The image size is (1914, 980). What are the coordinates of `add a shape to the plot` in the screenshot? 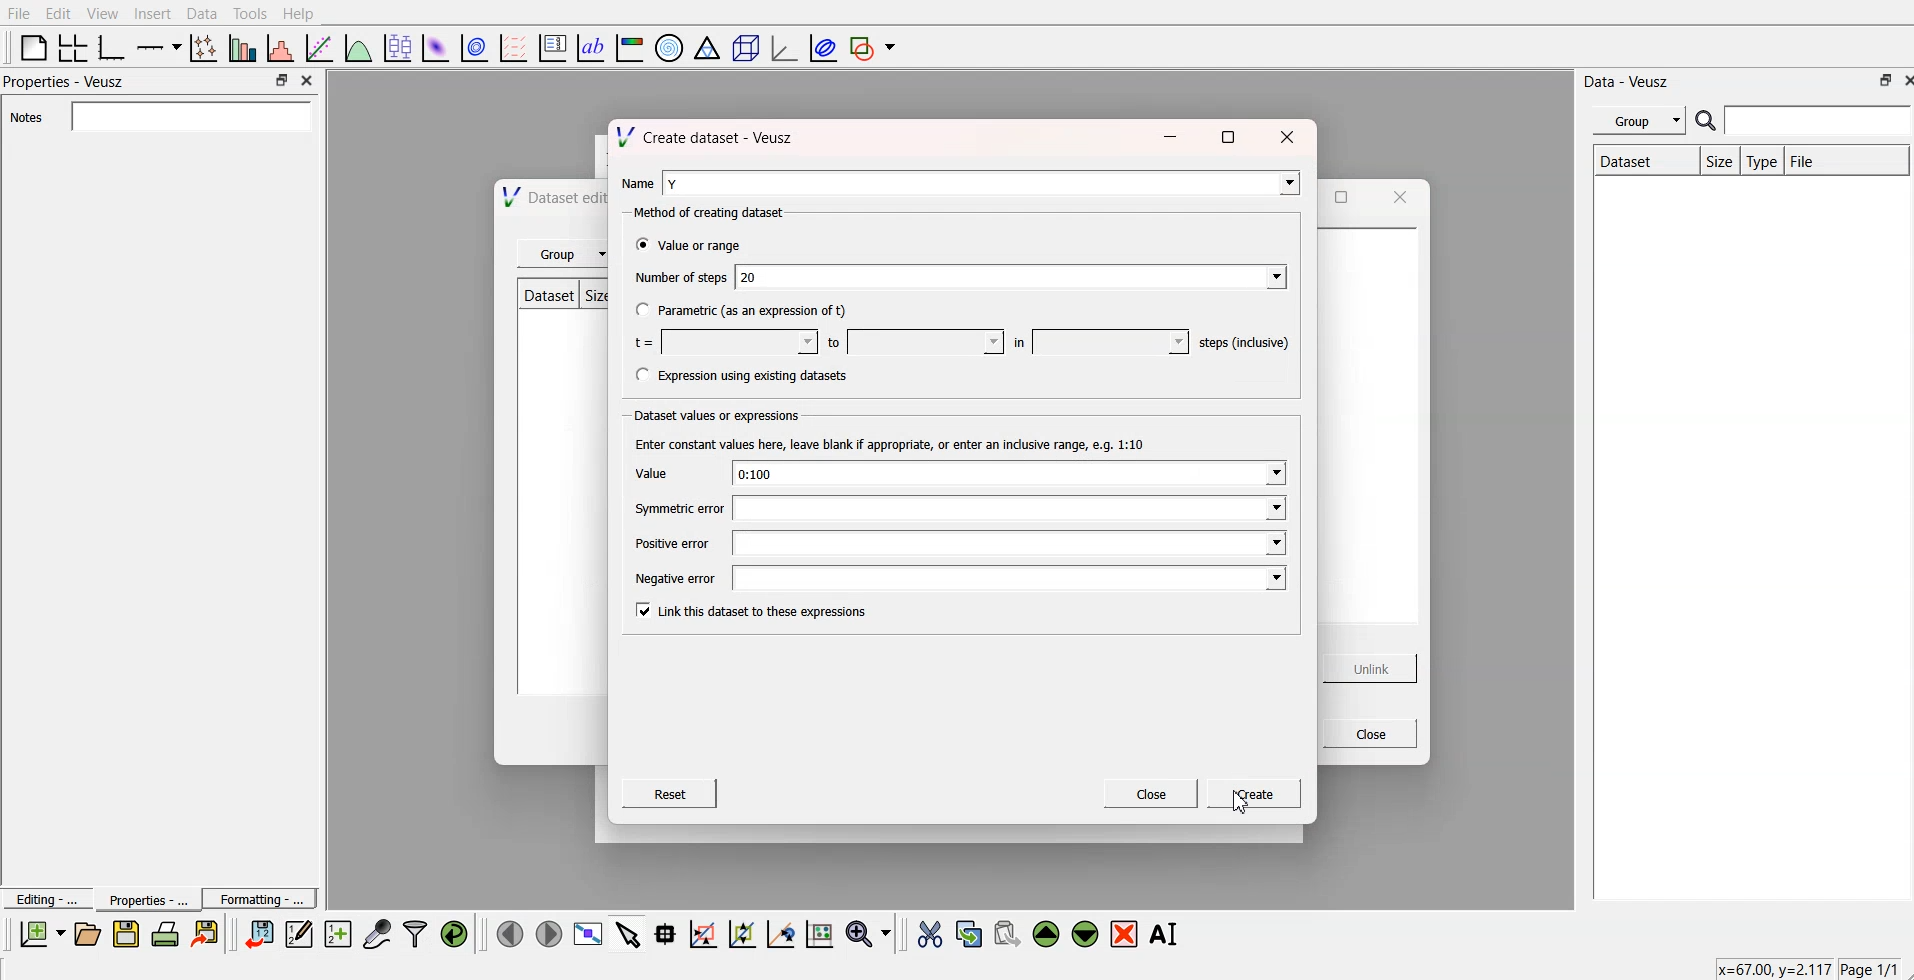 It's located at (874, 47).